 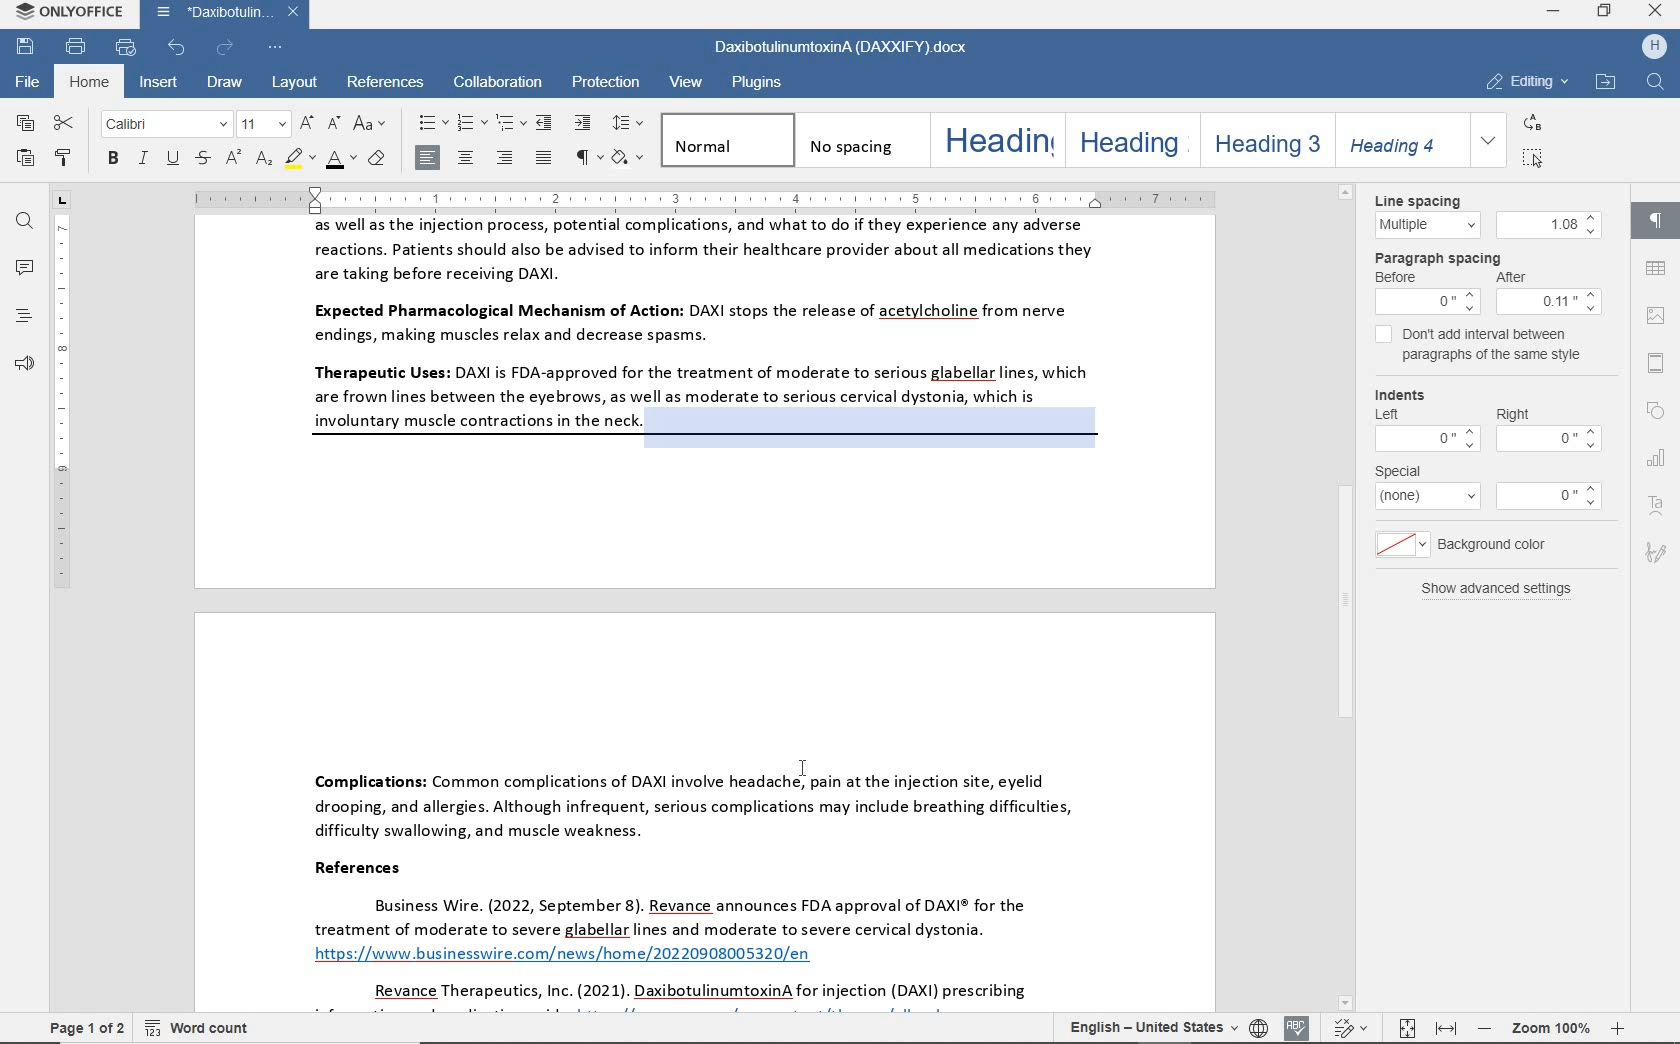 What do you see at coordinates (230, 13) in the screenshot?
I see `document name` at bounding box center [230, 13].